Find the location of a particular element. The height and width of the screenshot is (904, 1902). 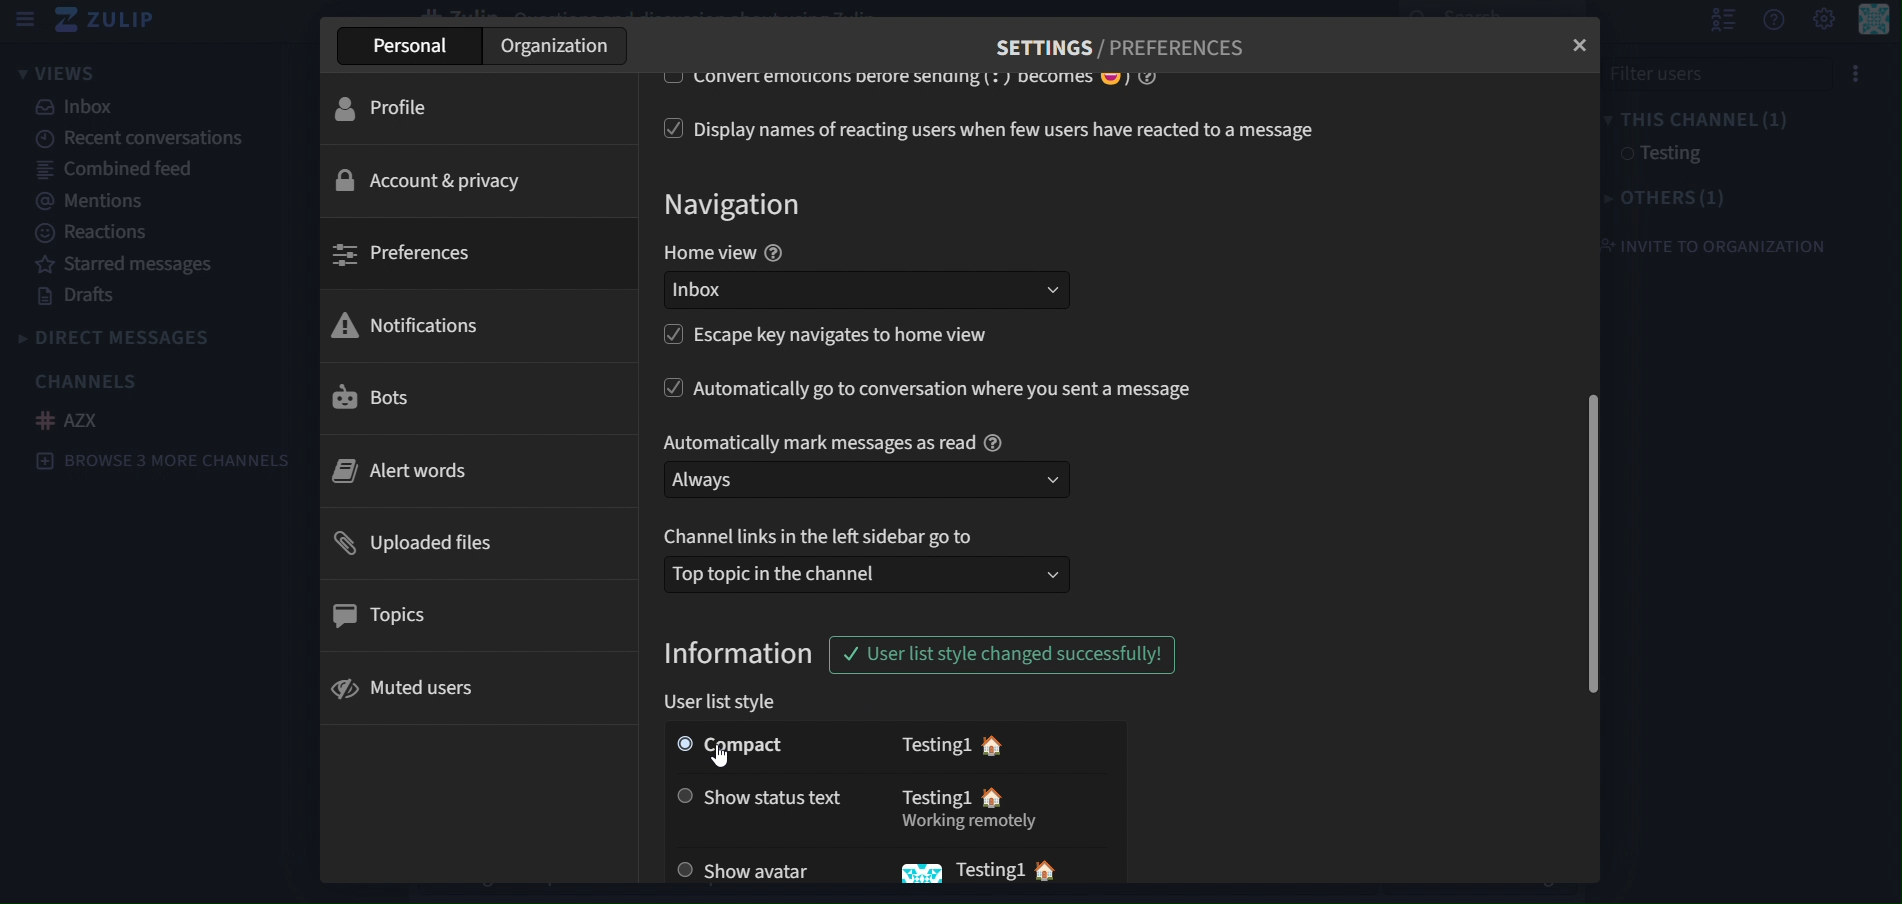

show status text is located at coordinates (755, 794).